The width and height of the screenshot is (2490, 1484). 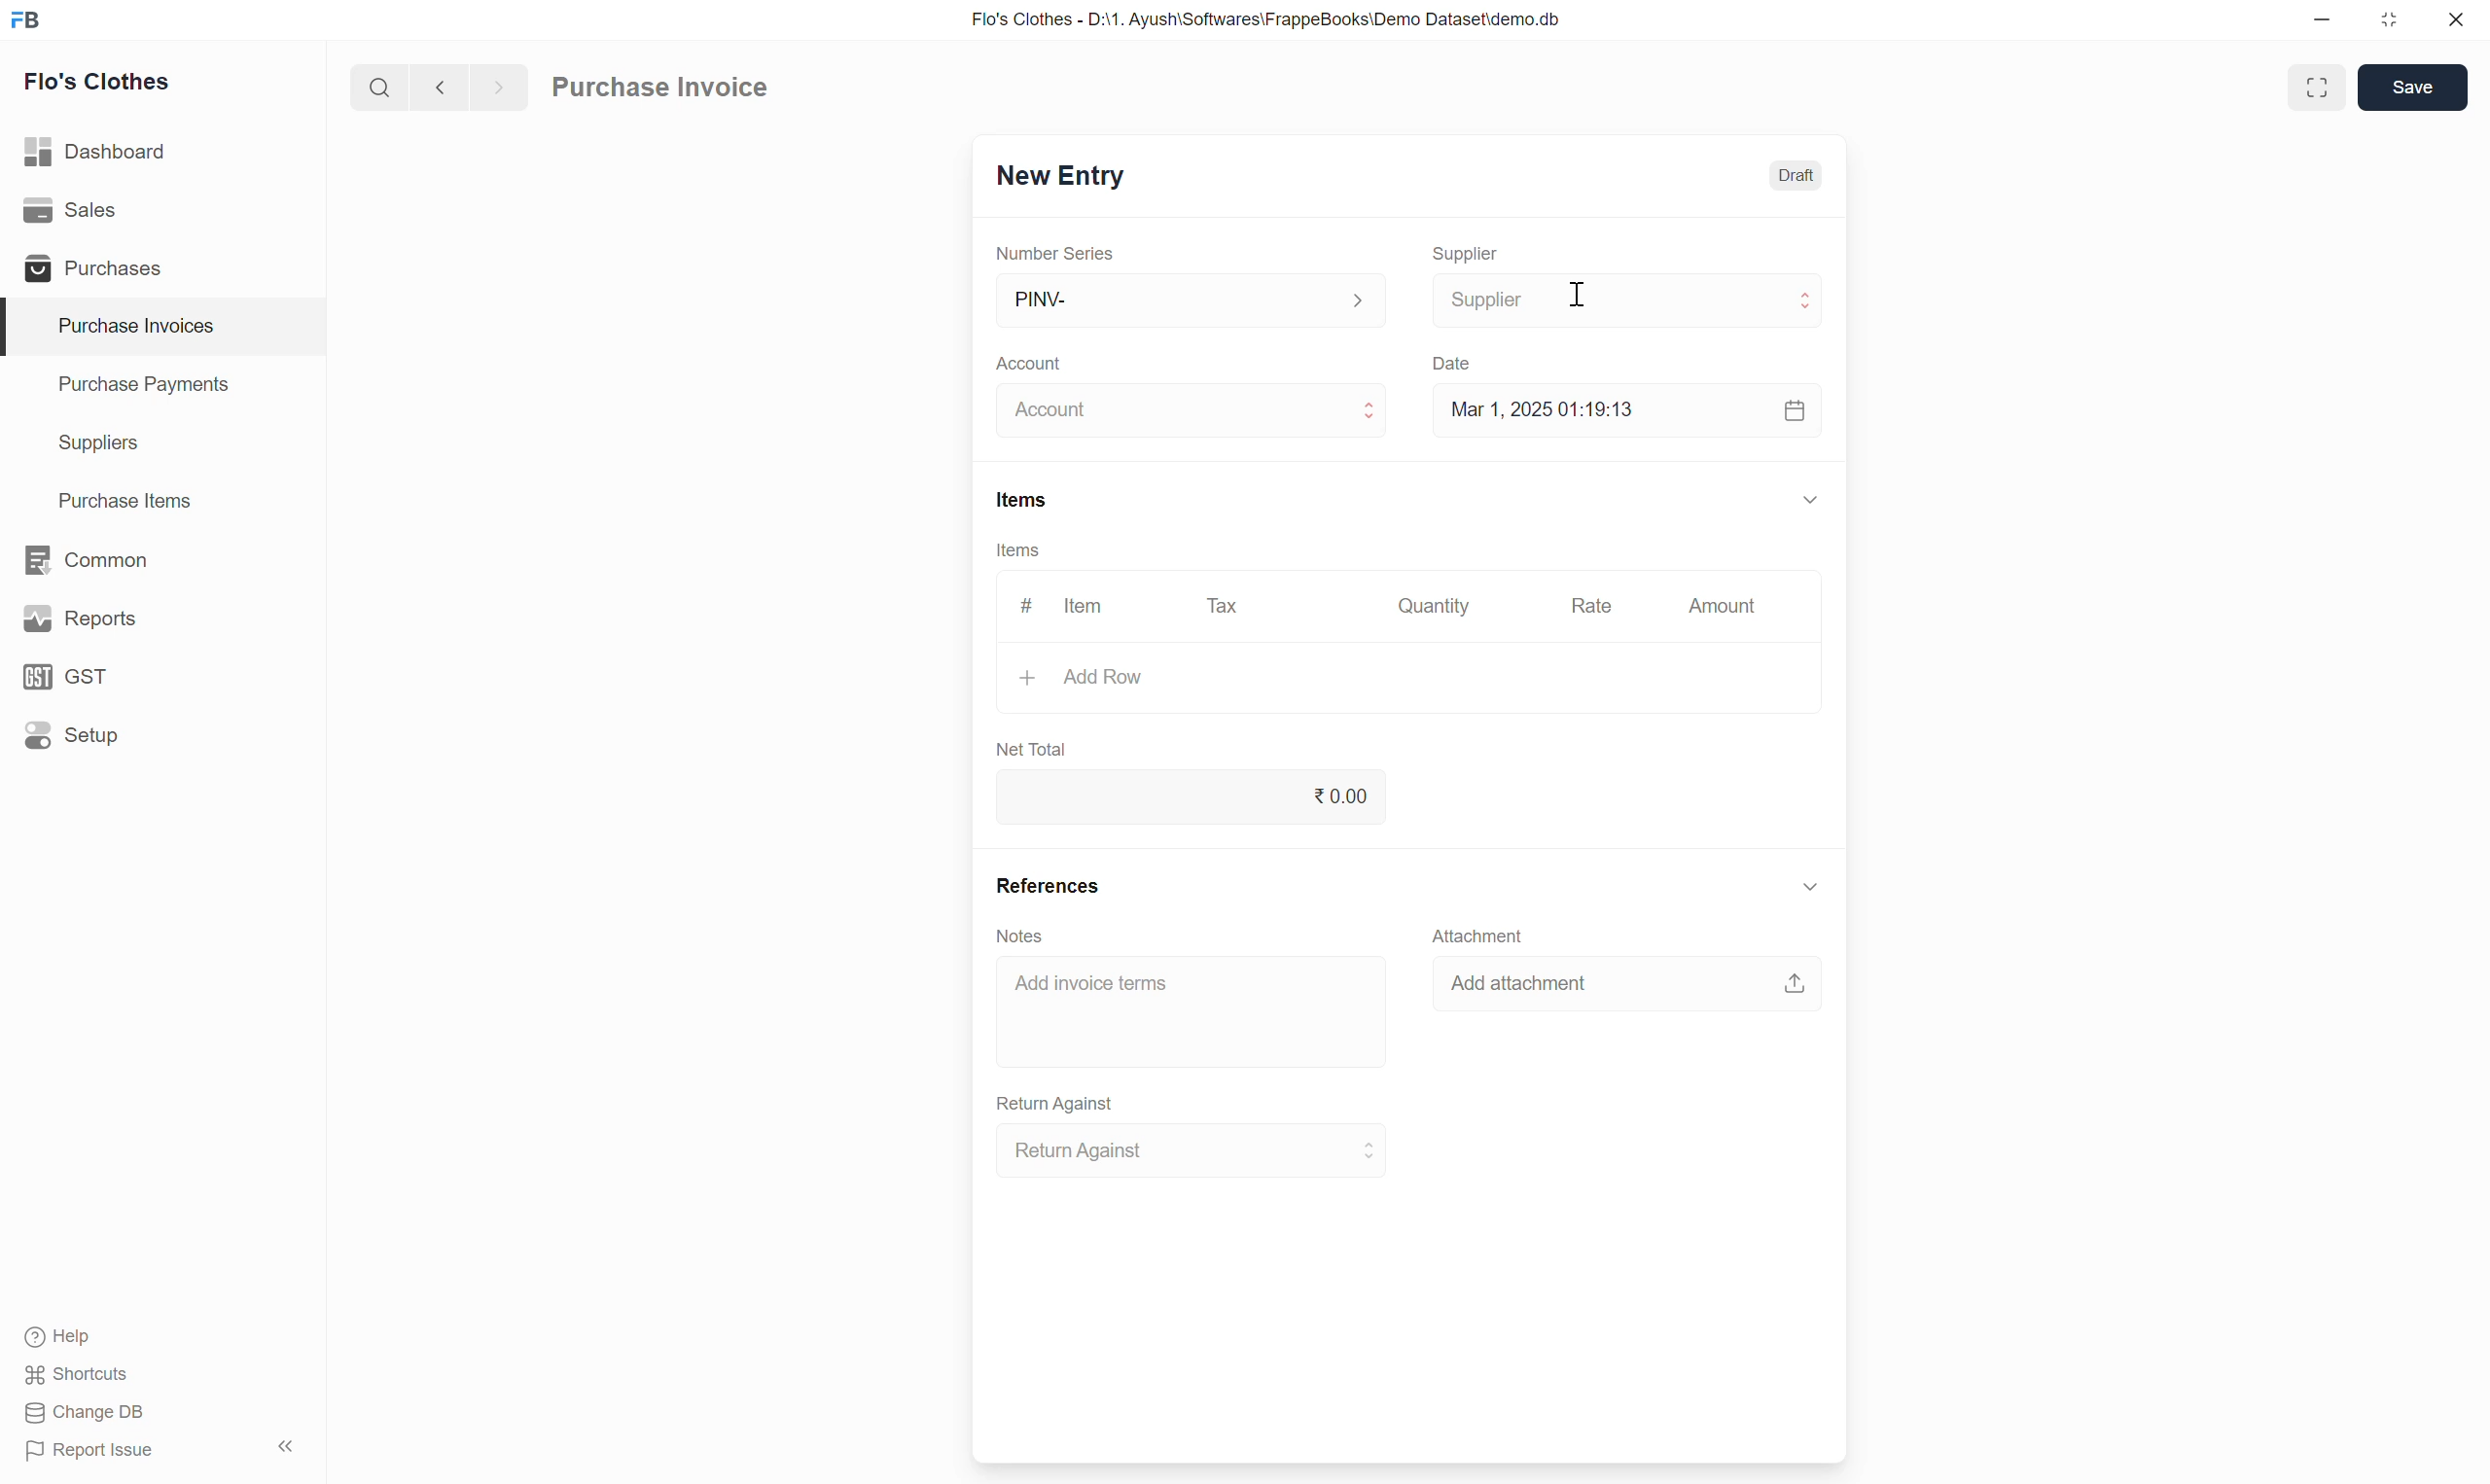 I want to click on Tax, so click(x=1225, y=605).